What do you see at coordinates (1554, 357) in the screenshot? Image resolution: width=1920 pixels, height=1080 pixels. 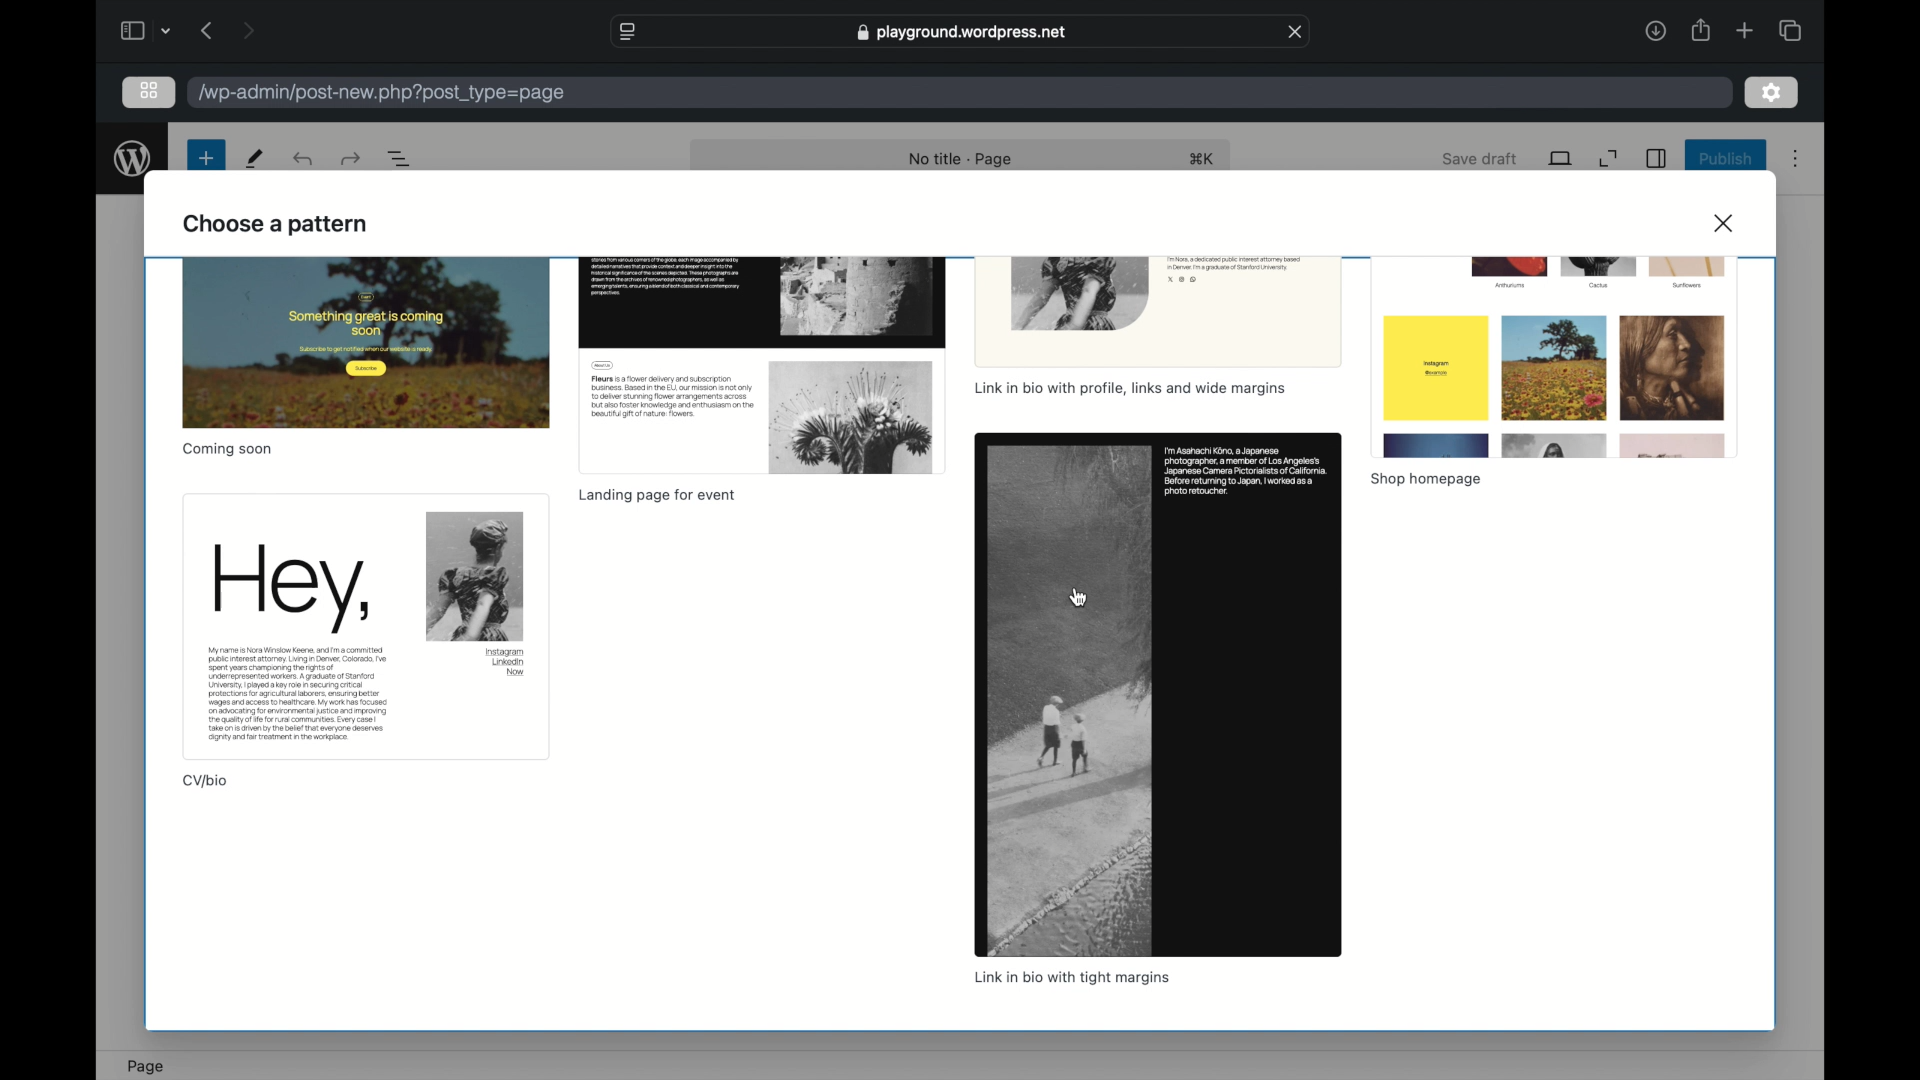 I see `preview` at bounding box center [1554, 357].